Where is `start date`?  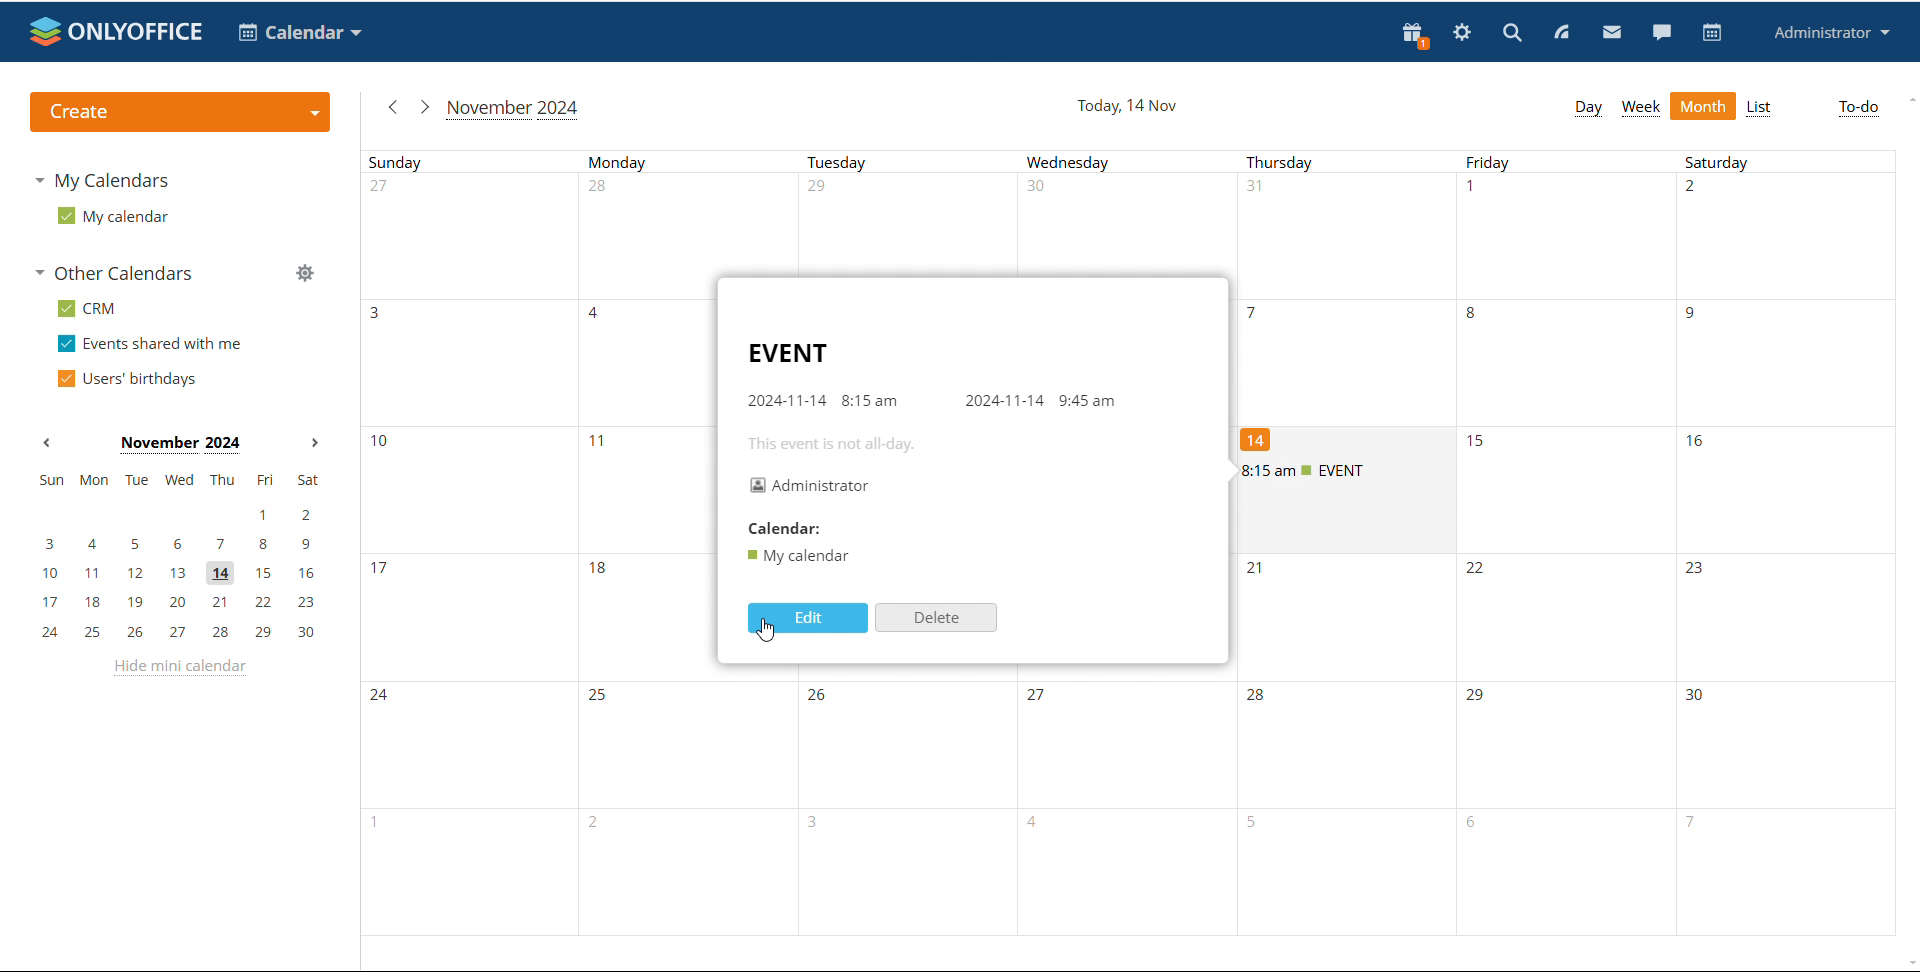 start date is located at coordinates (786, 398).